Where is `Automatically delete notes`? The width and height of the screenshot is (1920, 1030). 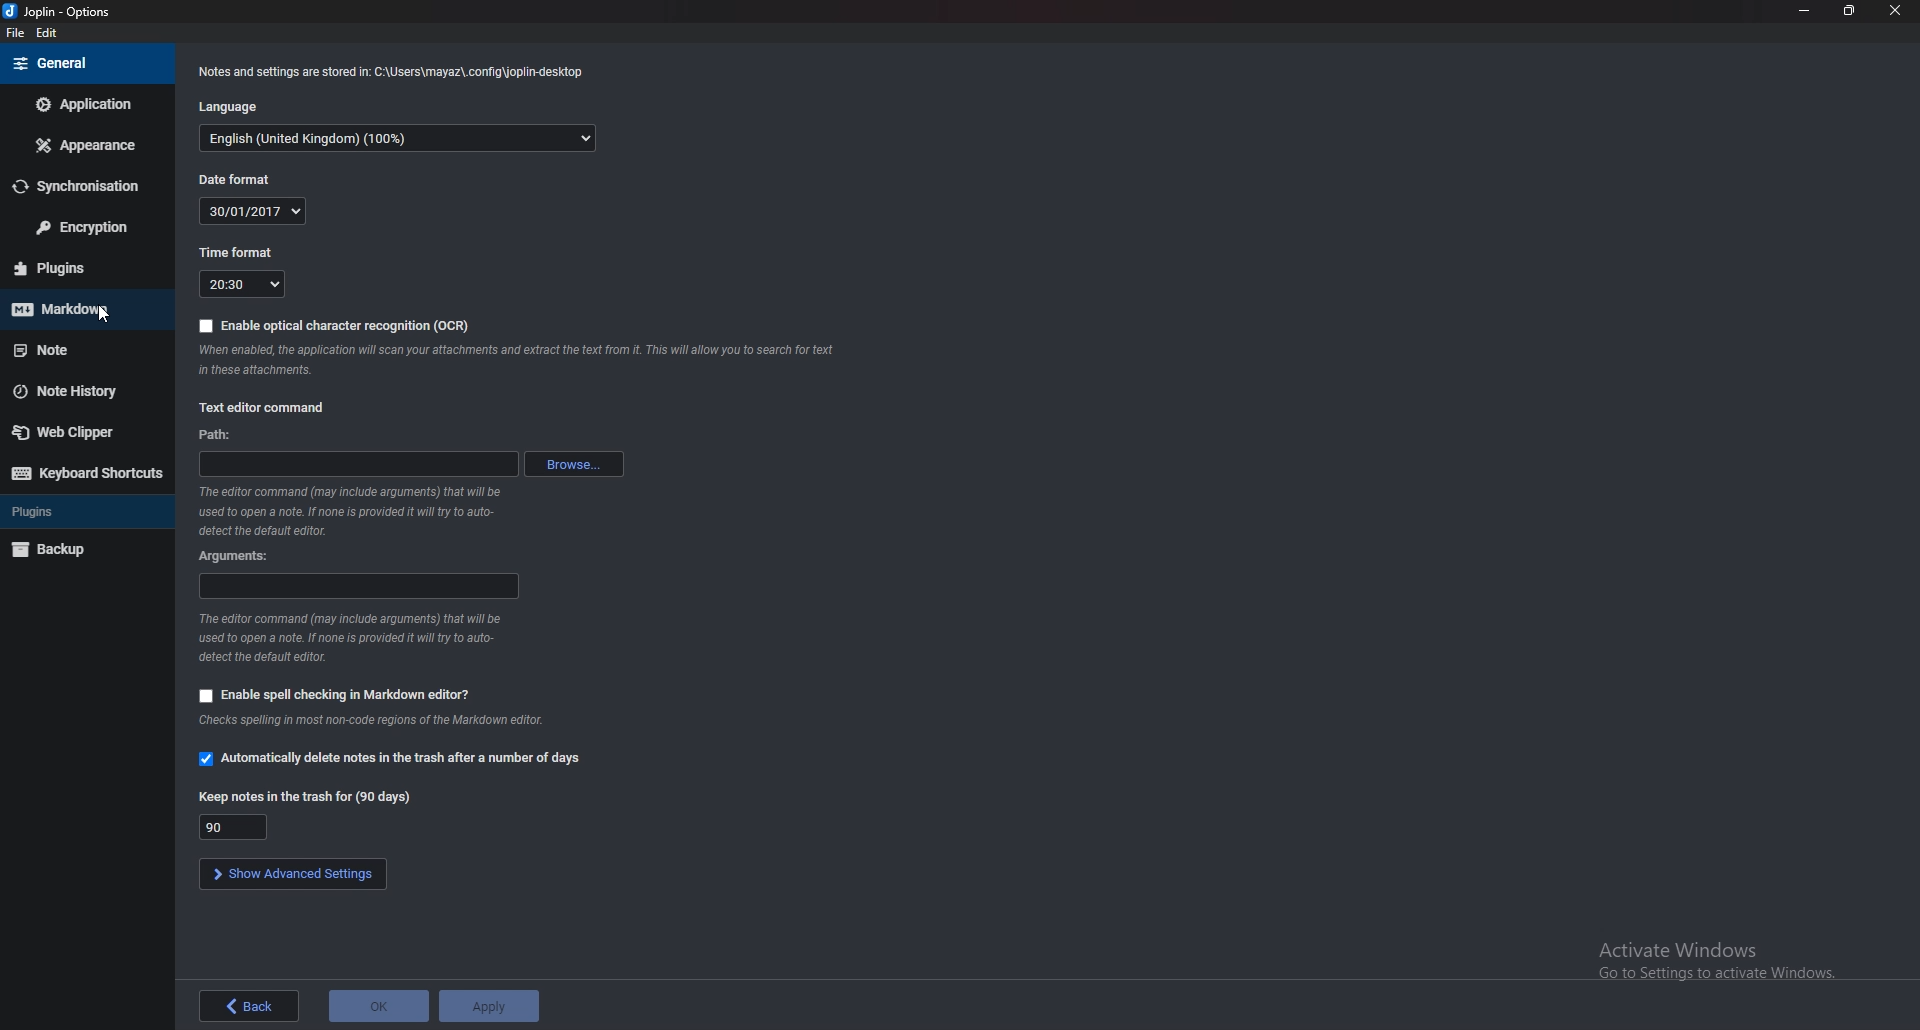 Automatically delete notes is located at coordinates (394, 761).